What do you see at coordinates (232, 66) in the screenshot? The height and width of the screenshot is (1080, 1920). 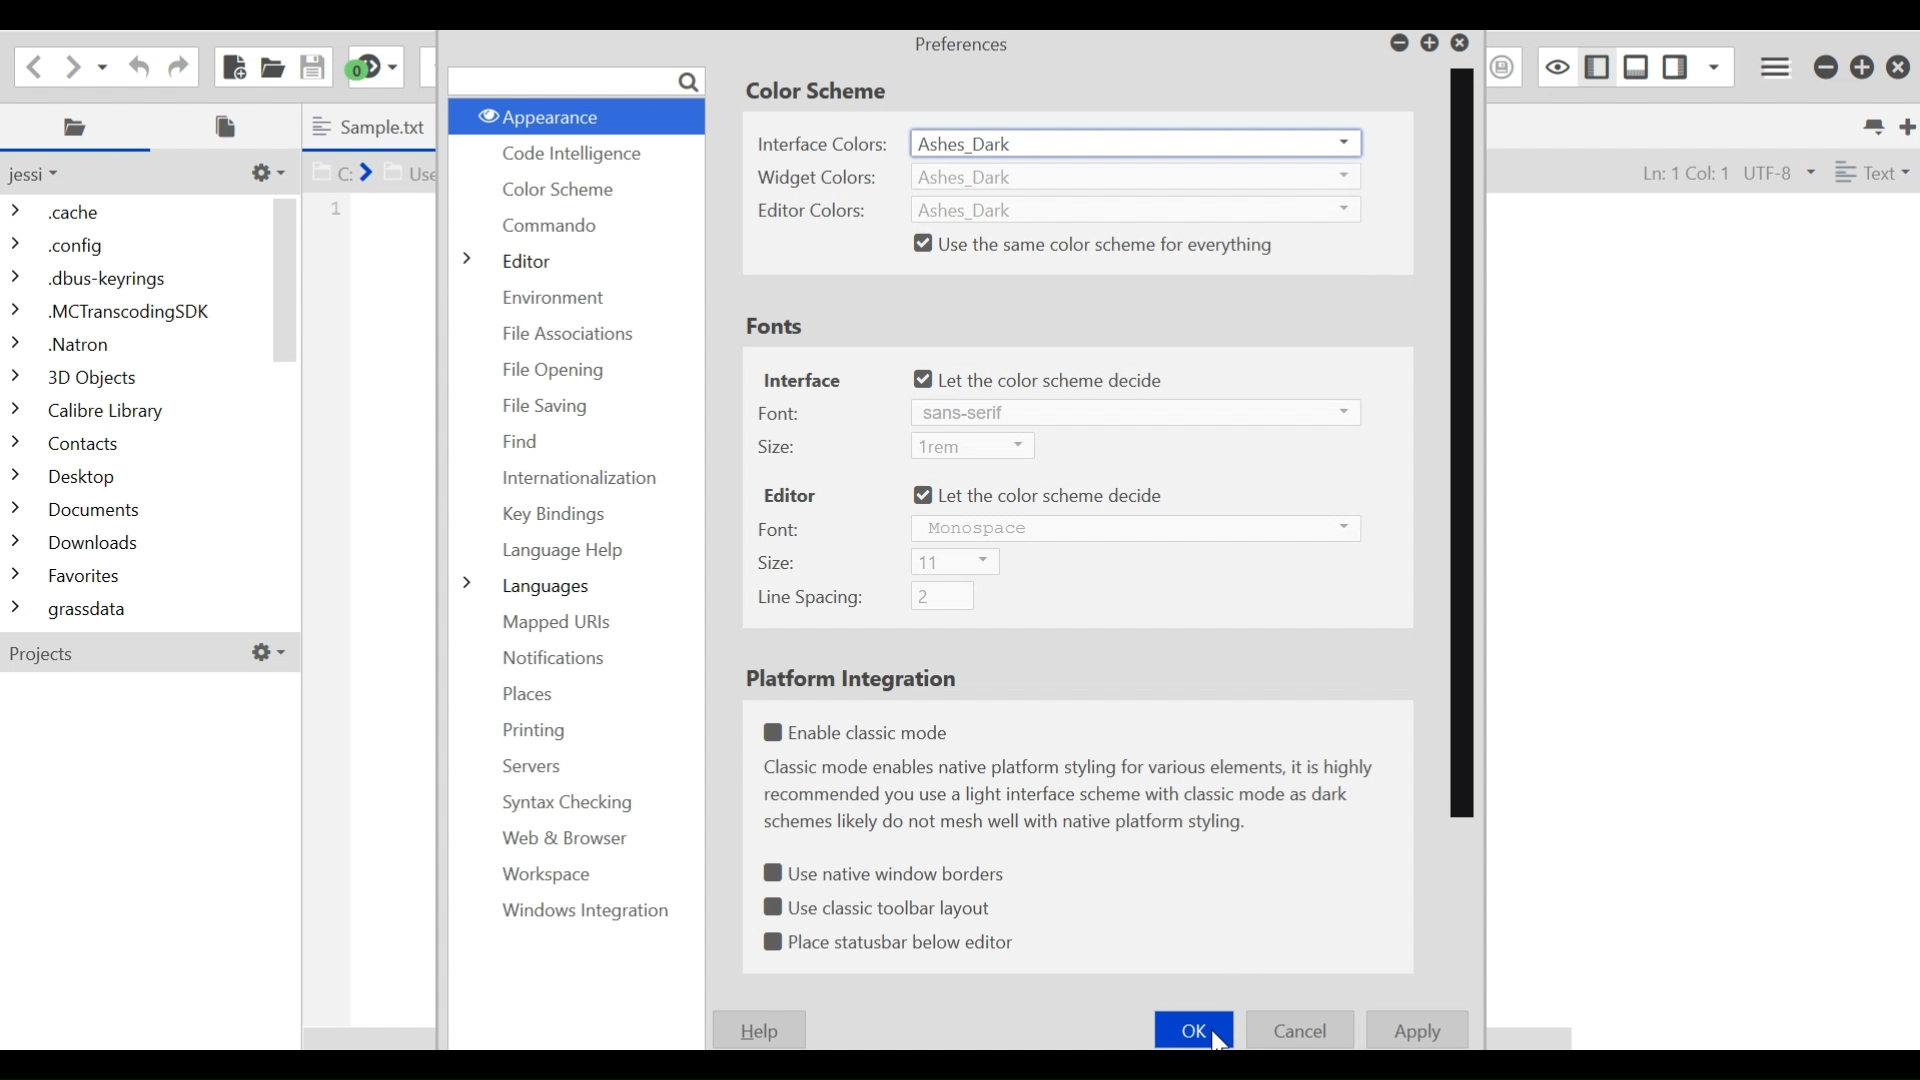 I see `New File` at bounding box center [232, 66].